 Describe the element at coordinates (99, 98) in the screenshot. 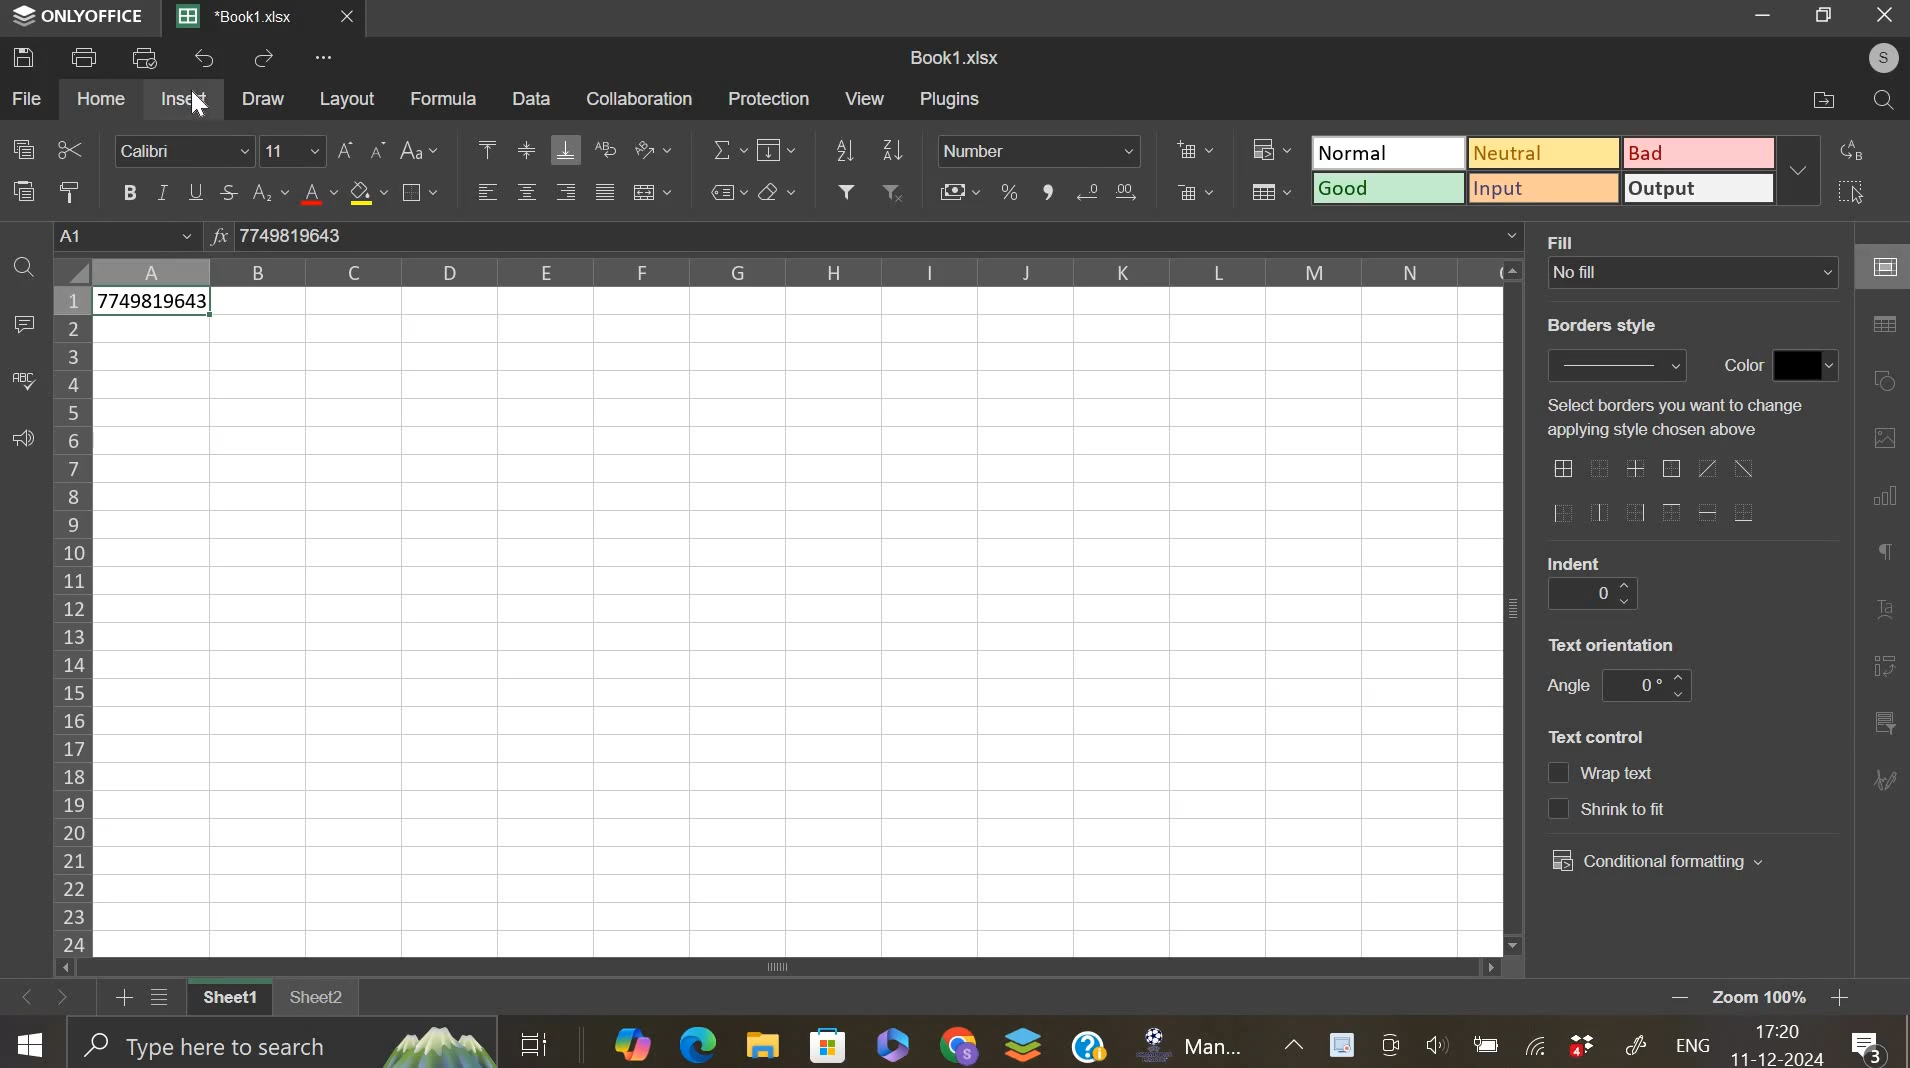

I see `home` at that location.